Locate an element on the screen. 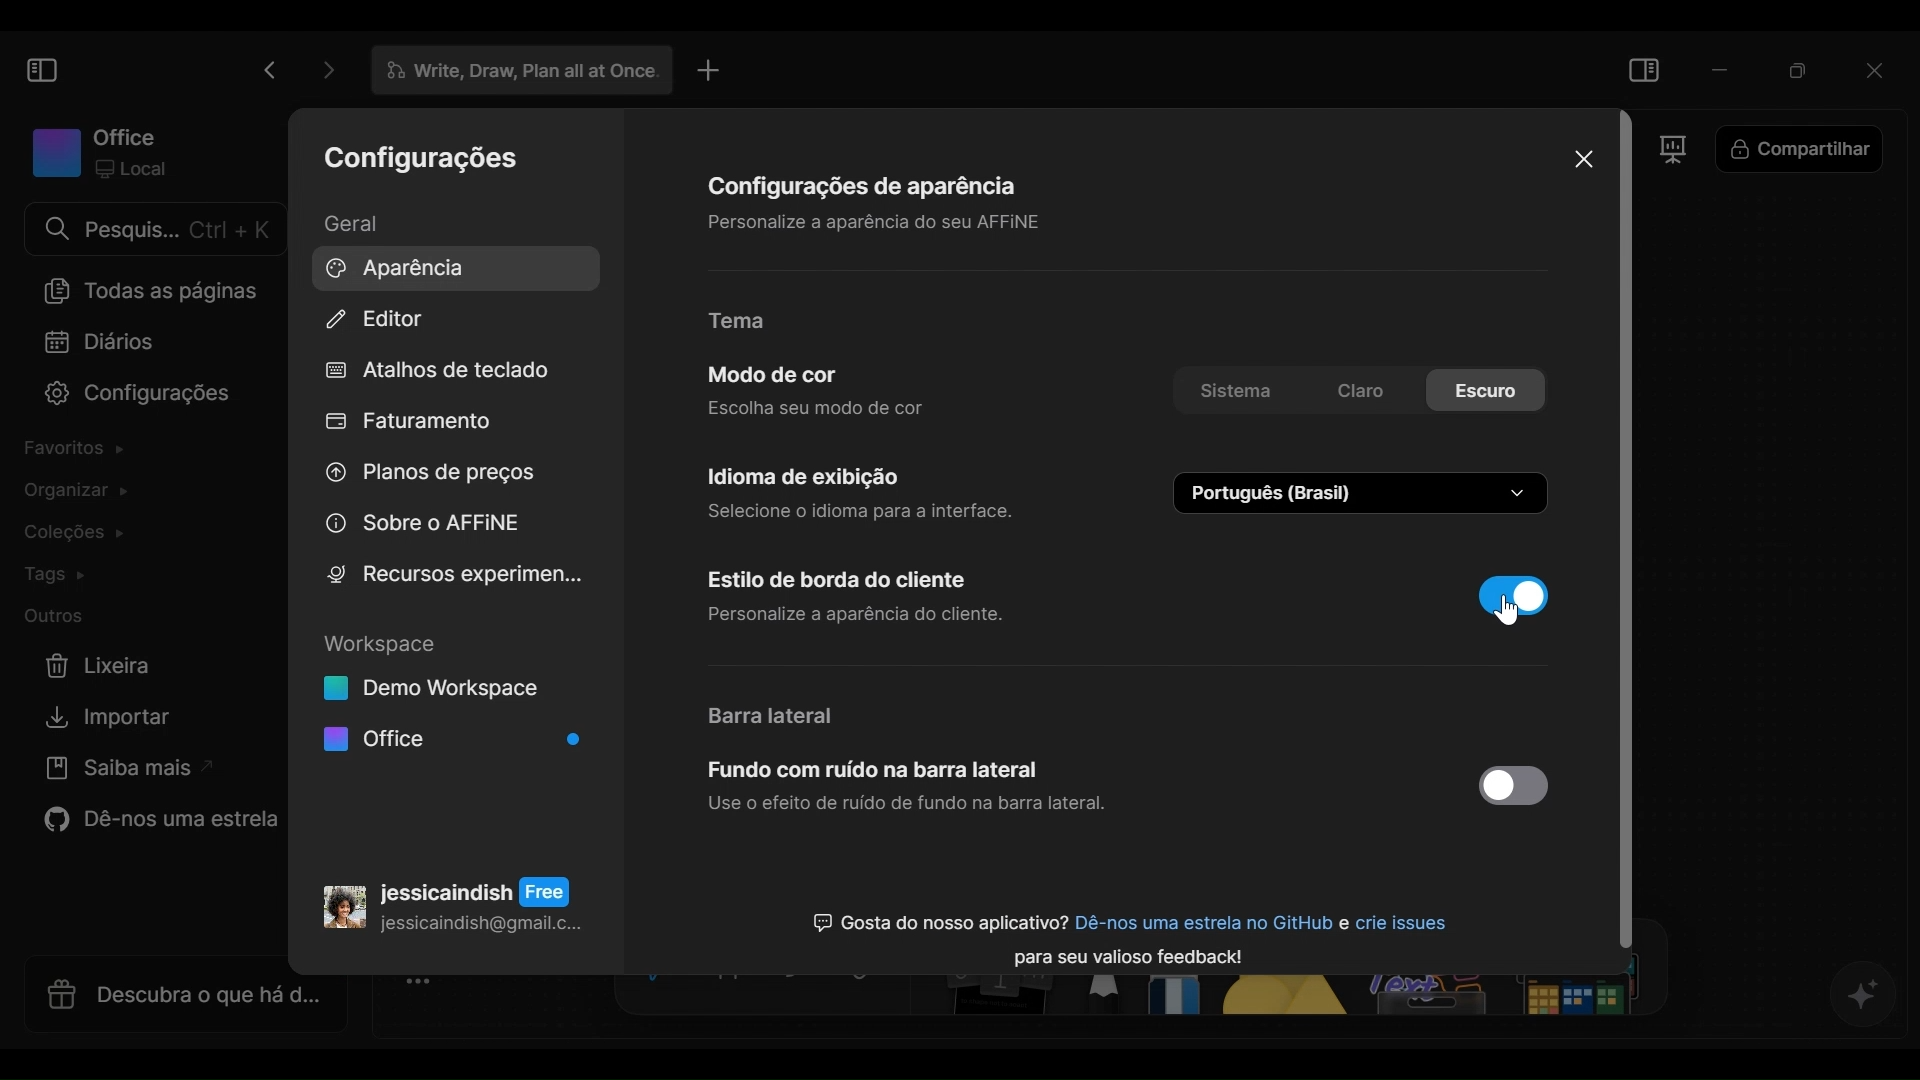 The image size is (1920, 1080). Workspace is located at coordinates (452, 695).